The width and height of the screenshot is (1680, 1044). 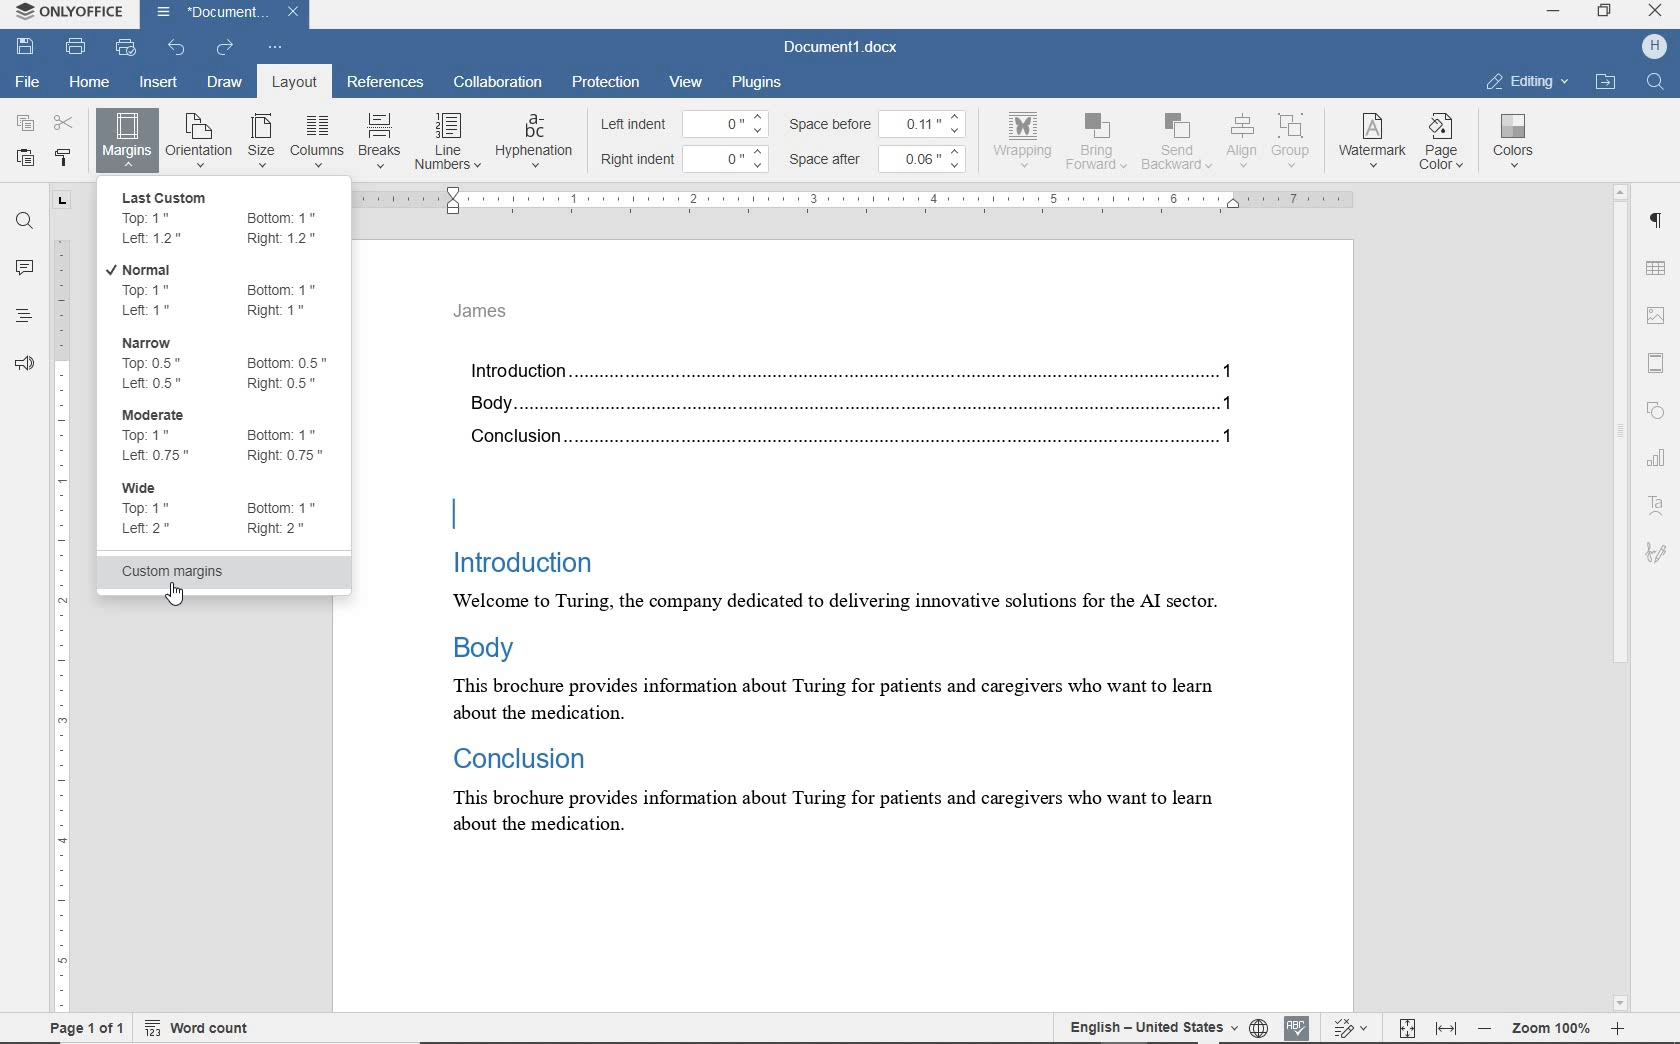 What do you see at coordinates (225, 289) in the screenshot?
I see `normal` at bounding box center [225, 289].